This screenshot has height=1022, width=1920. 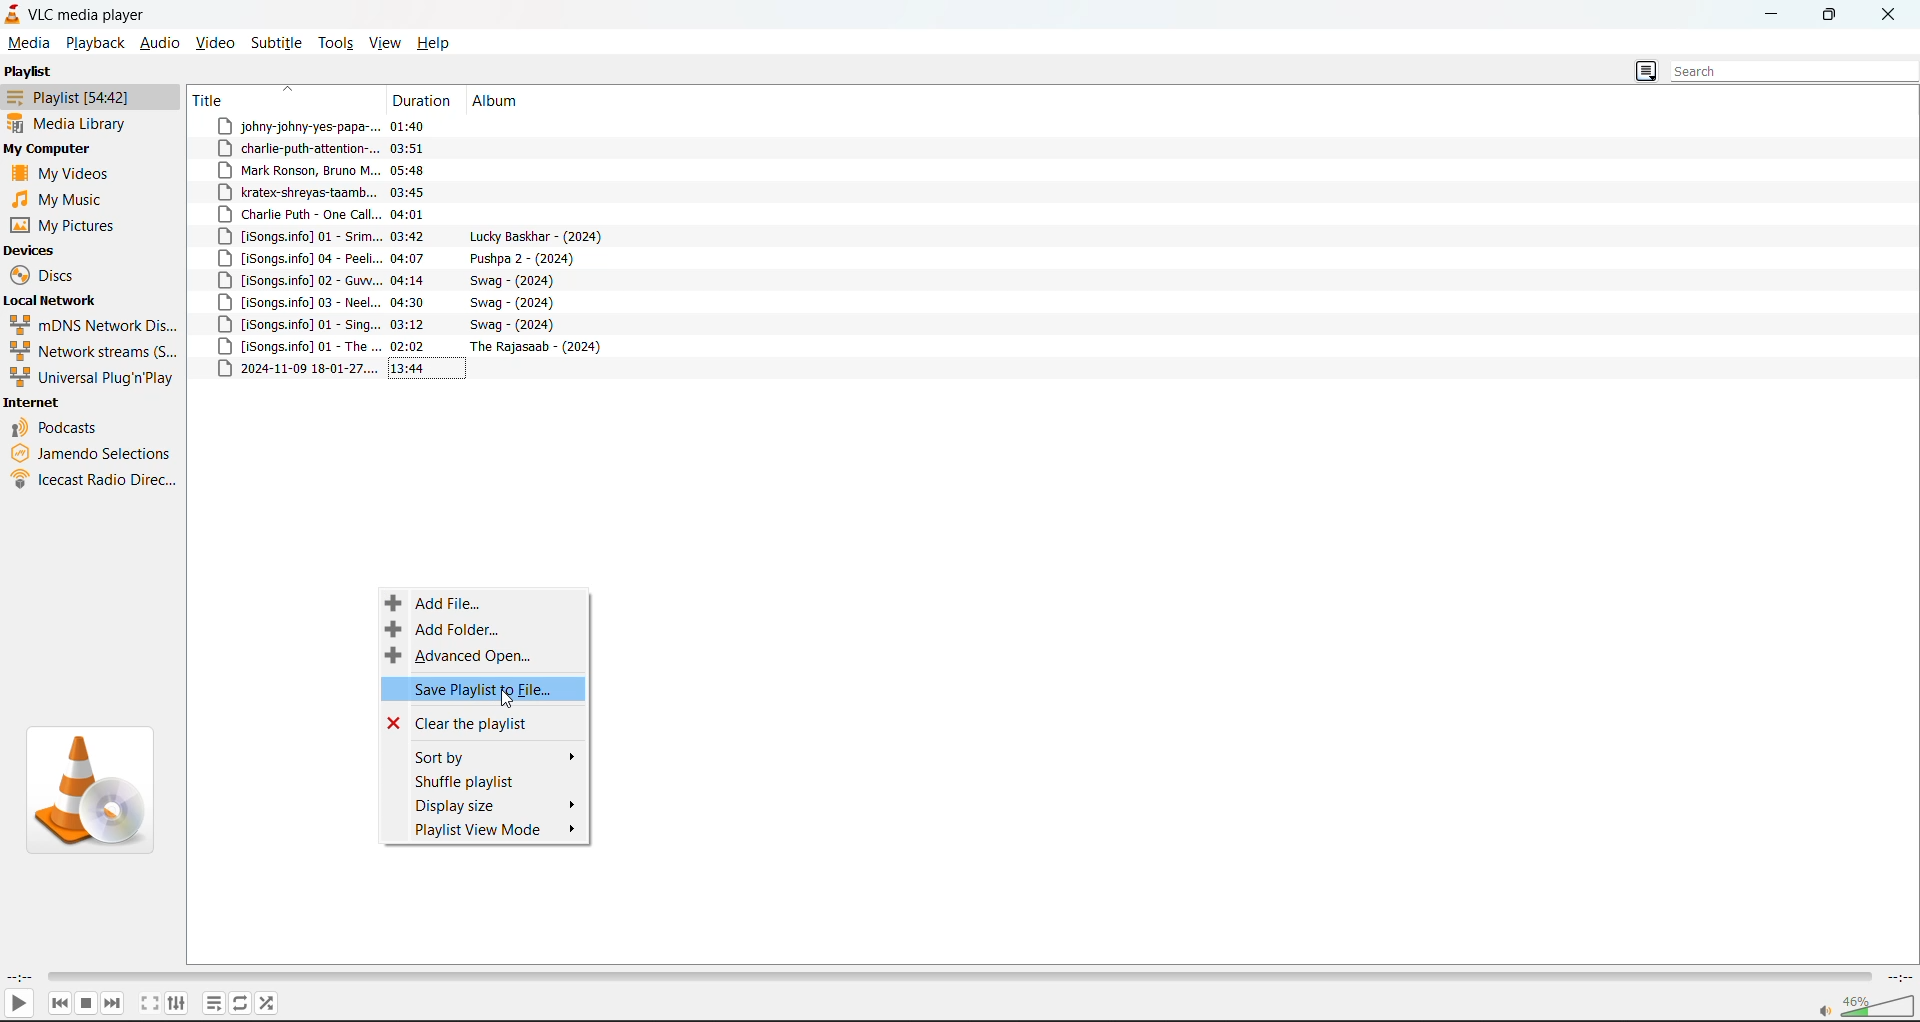 I want to click on track 10 title, duration and album details, so click(x=396, y=328).